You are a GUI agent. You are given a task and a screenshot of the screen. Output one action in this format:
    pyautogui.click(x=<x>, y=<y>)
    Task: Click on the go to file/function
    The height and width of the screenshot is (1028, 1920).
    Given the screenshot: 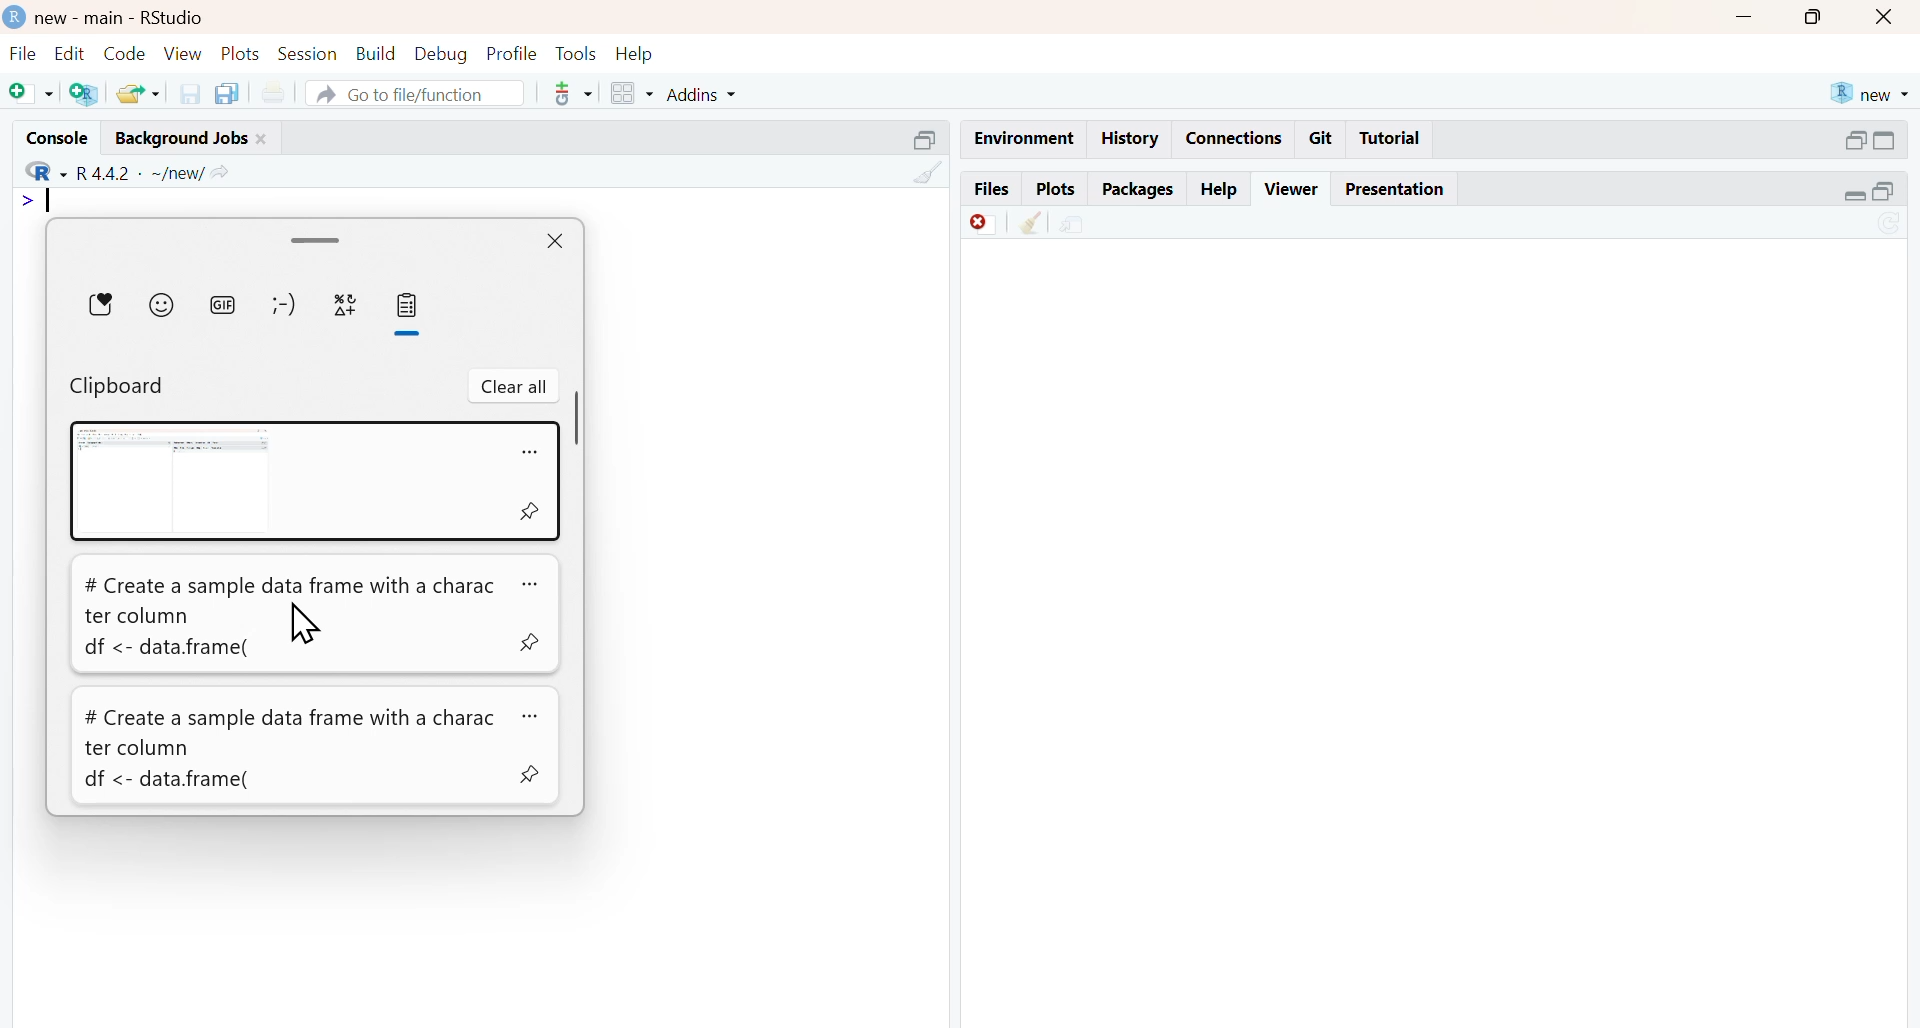 What is the action you would take?
    pyautogui.click(x=414, y=94)
    